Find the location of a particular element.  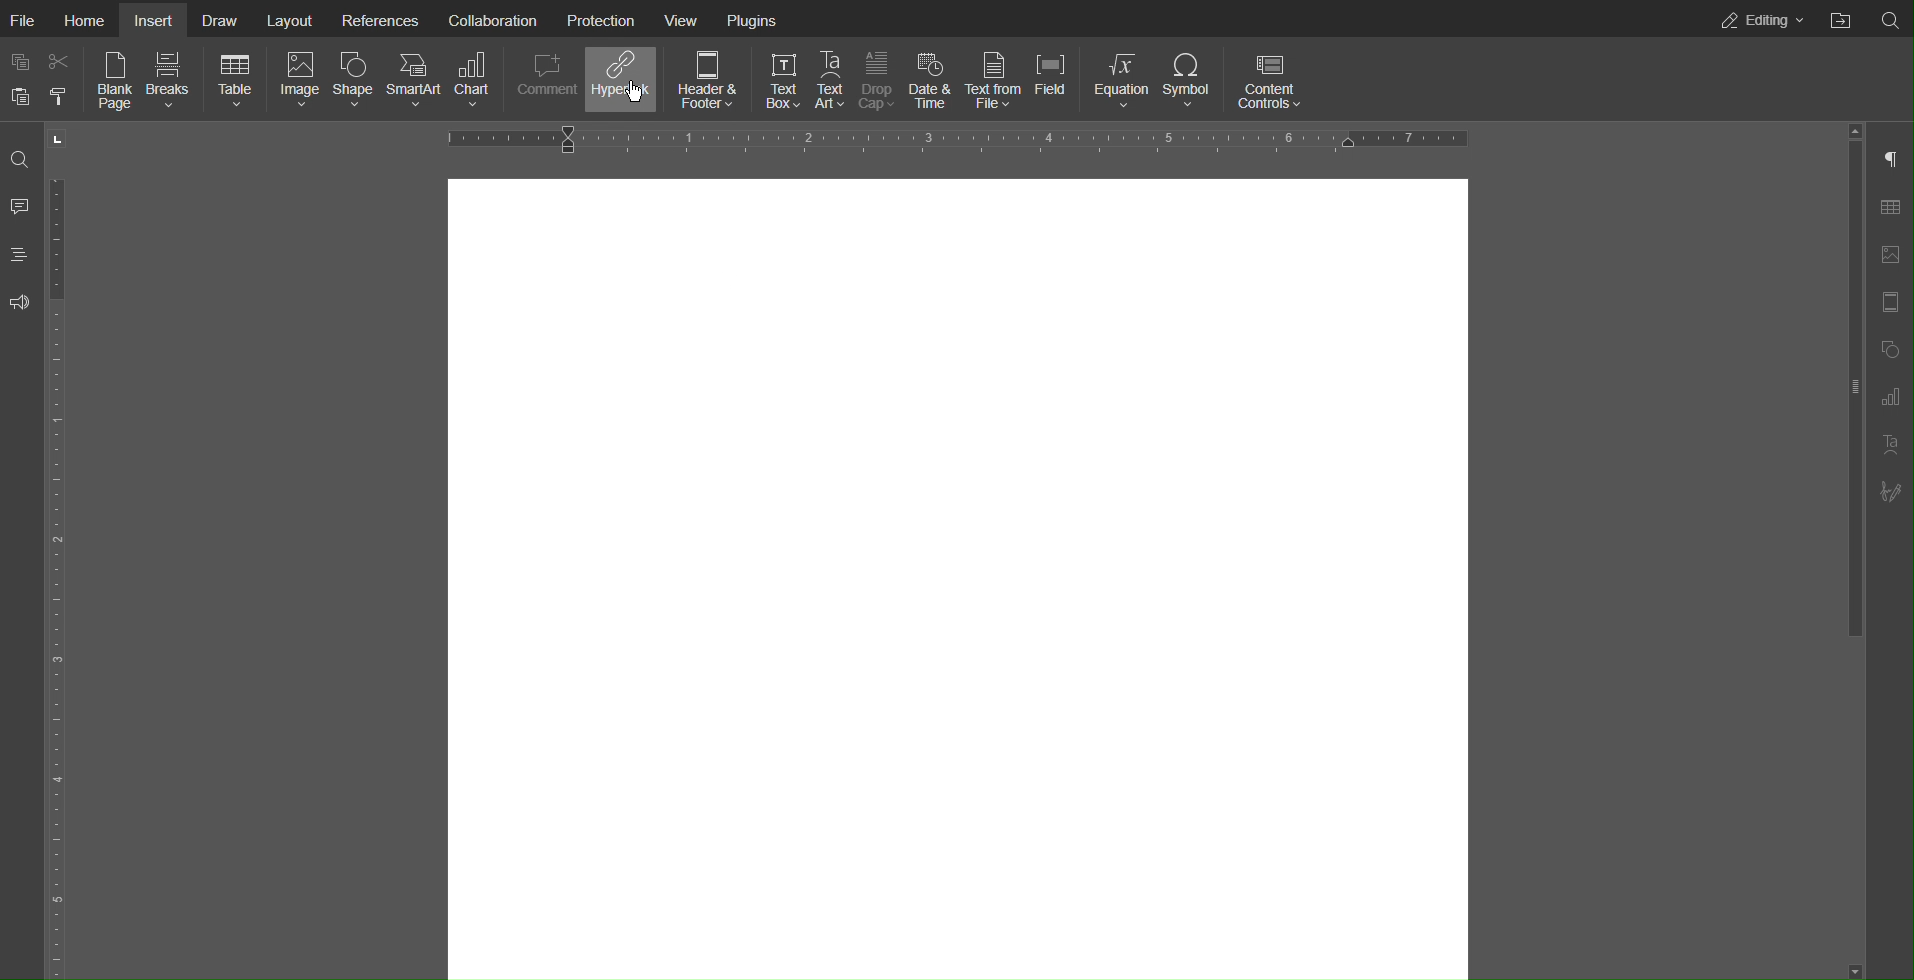

References is located at coordinates (381, 18).